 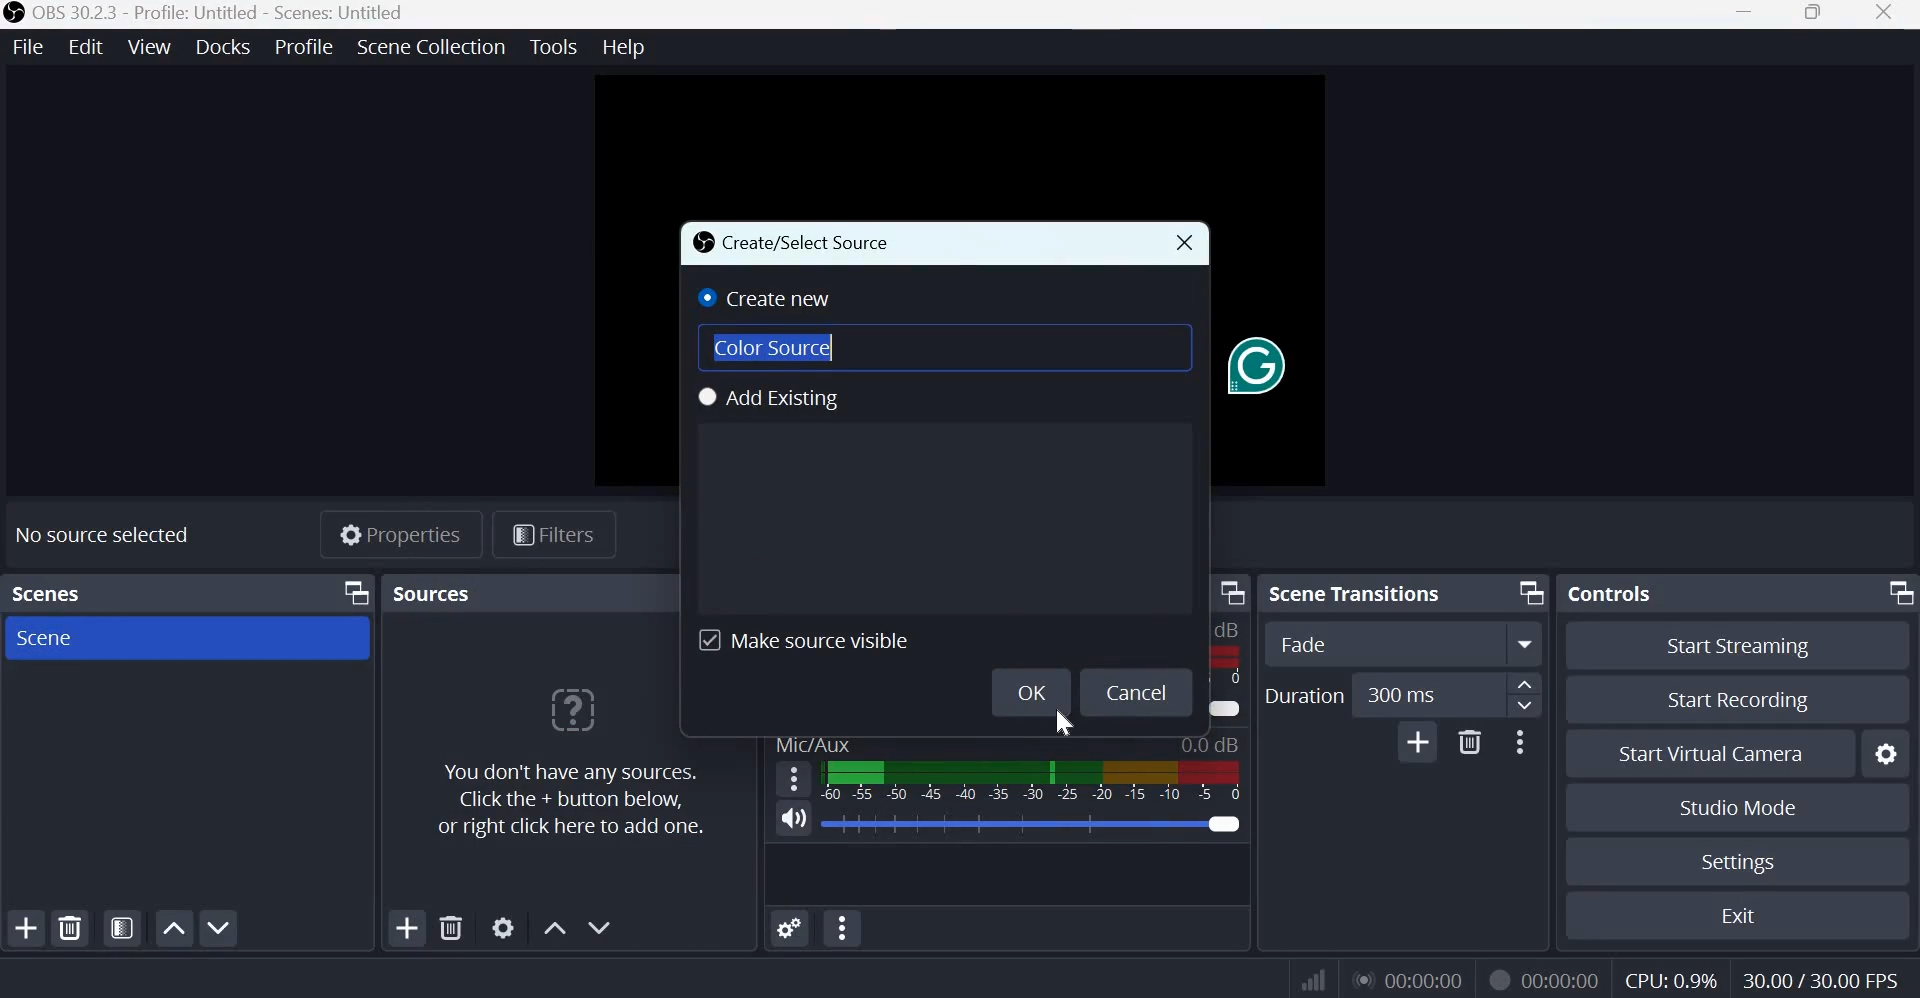 I want to click on Audio Slider, so click(x=1223, y=821).